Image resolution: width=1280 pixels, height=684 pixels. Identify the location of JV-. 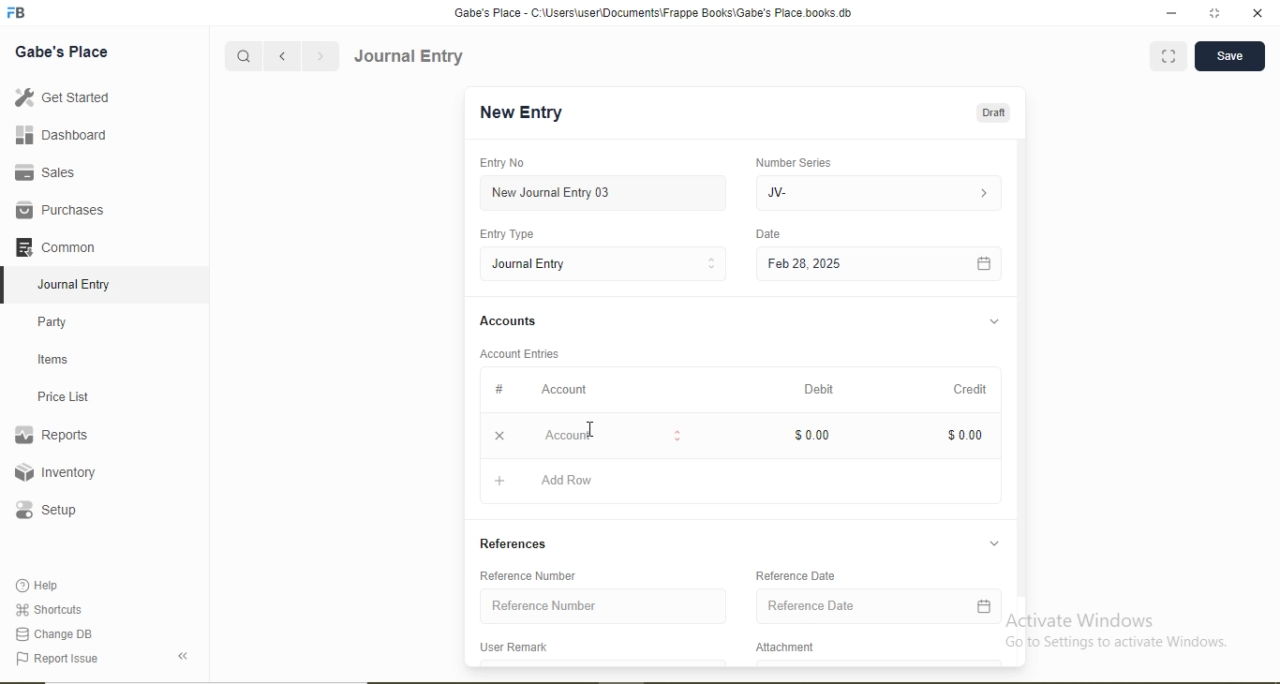
(777, 193).